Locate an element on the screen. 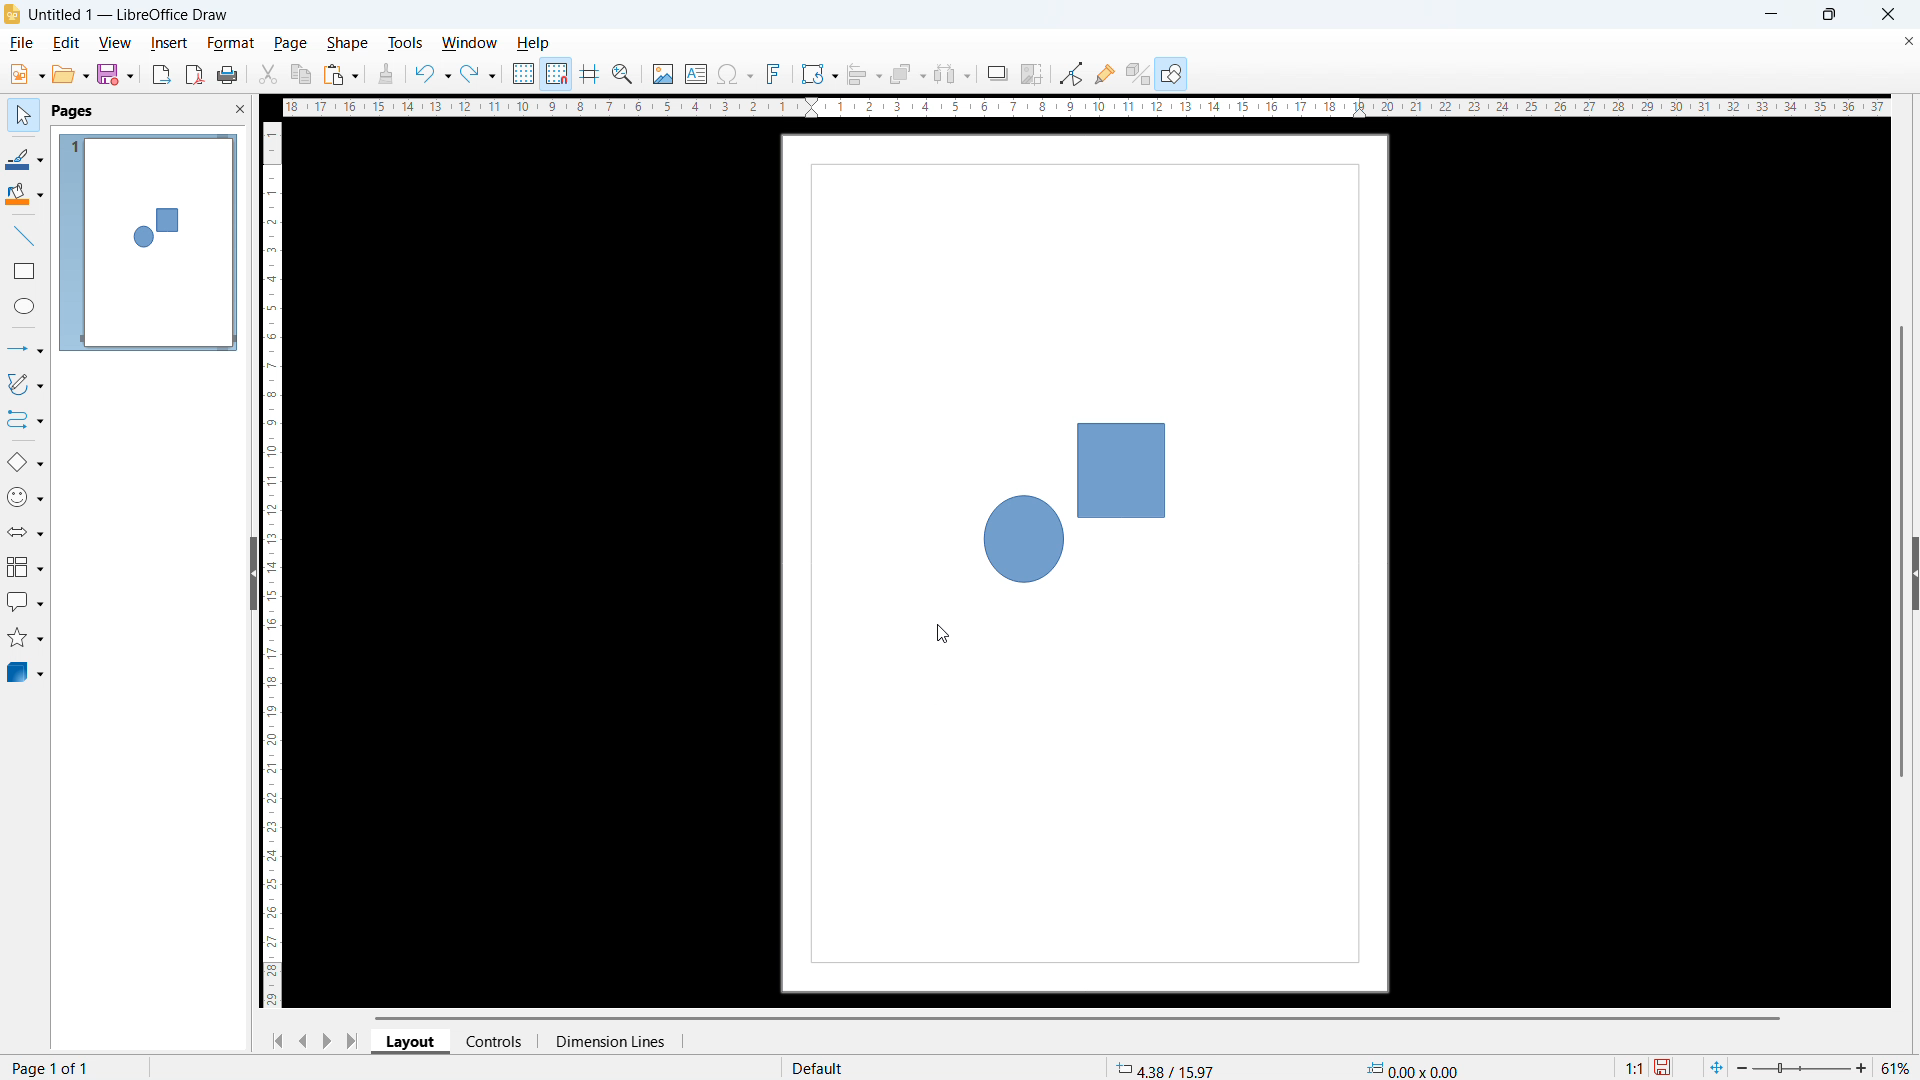 This screenshot has height=1080, width=1920. select at least 3 objects to distribute is located at coordinates (953, 73).